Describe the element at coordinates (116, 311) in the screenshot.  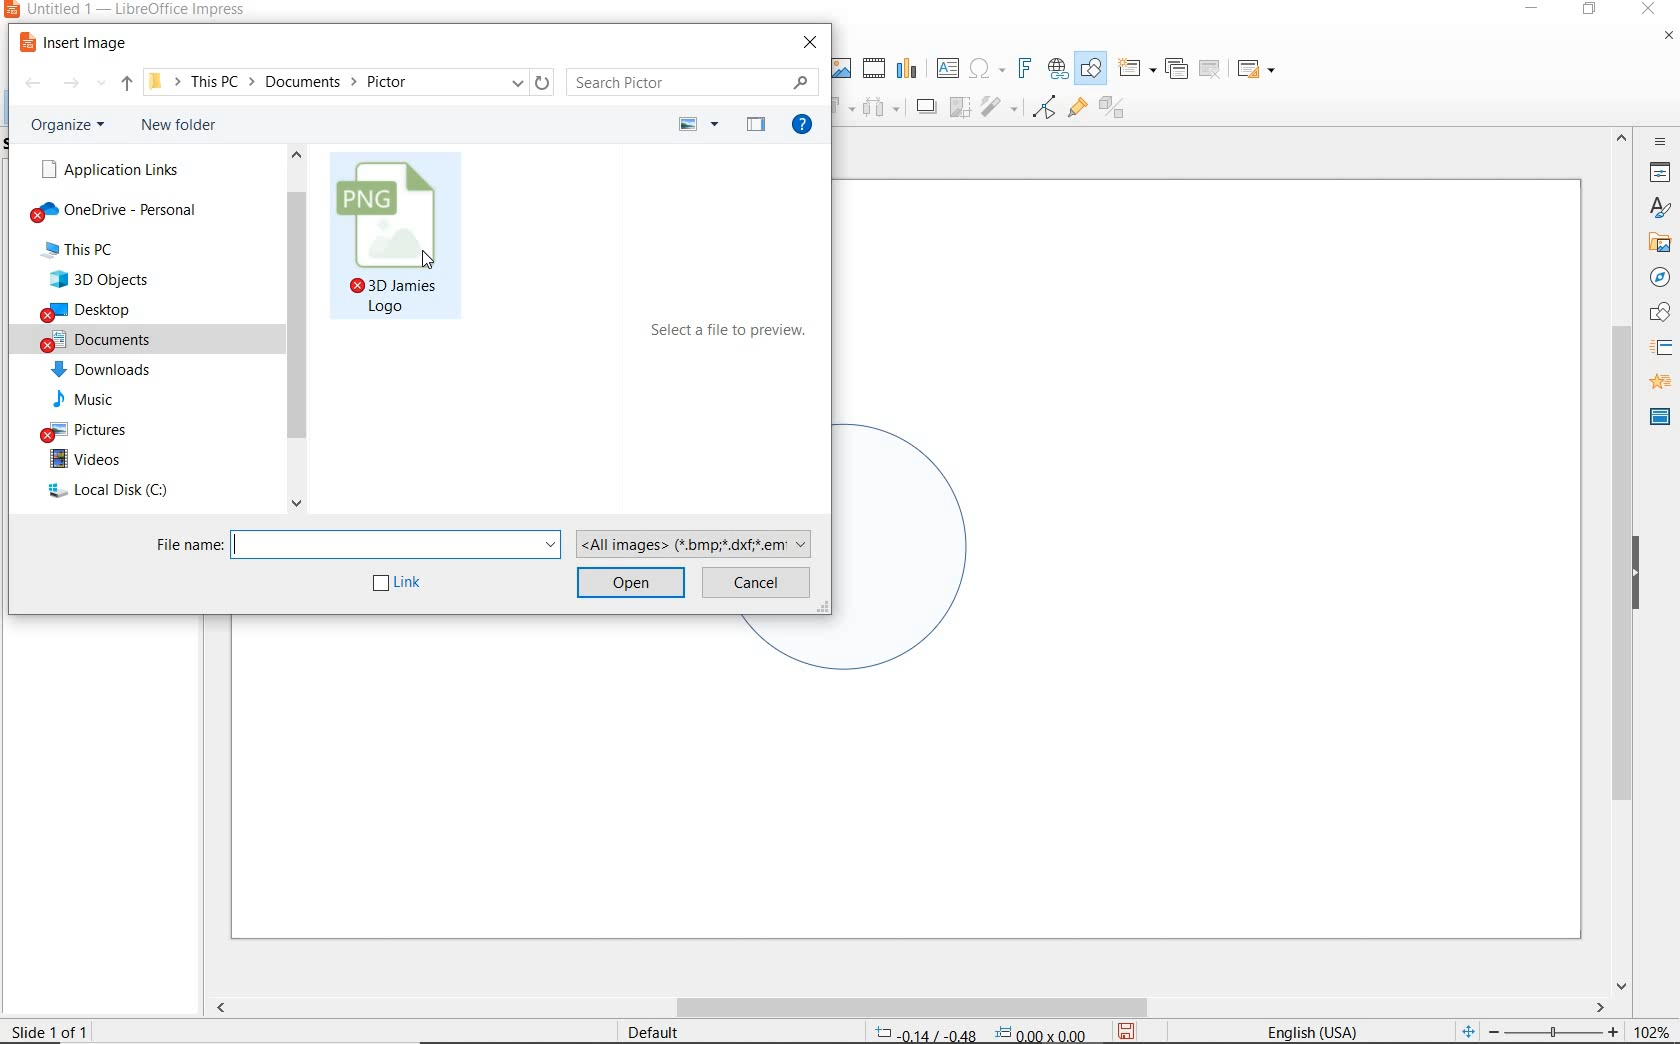
I see `desktop` at that location.